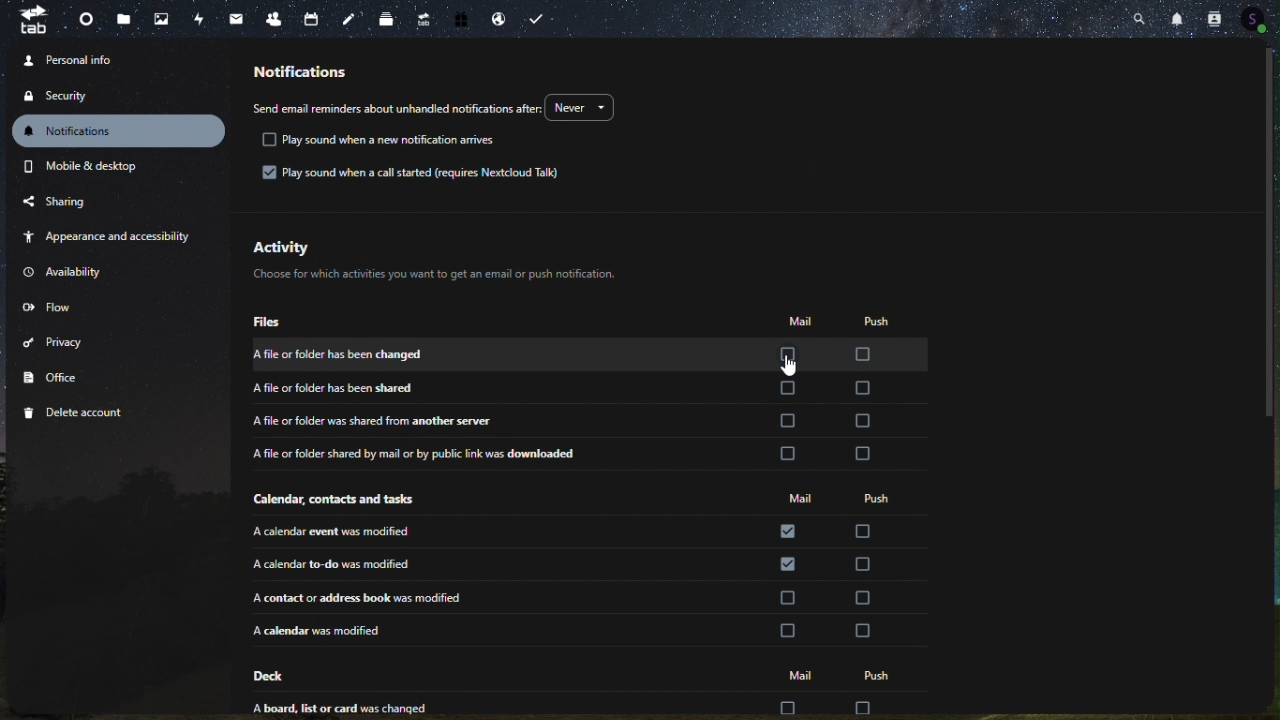 This screenshot has height=720, width=1280. Describe the element at coordinates (1142, 17) in the screenshot. I see `search` at that location.